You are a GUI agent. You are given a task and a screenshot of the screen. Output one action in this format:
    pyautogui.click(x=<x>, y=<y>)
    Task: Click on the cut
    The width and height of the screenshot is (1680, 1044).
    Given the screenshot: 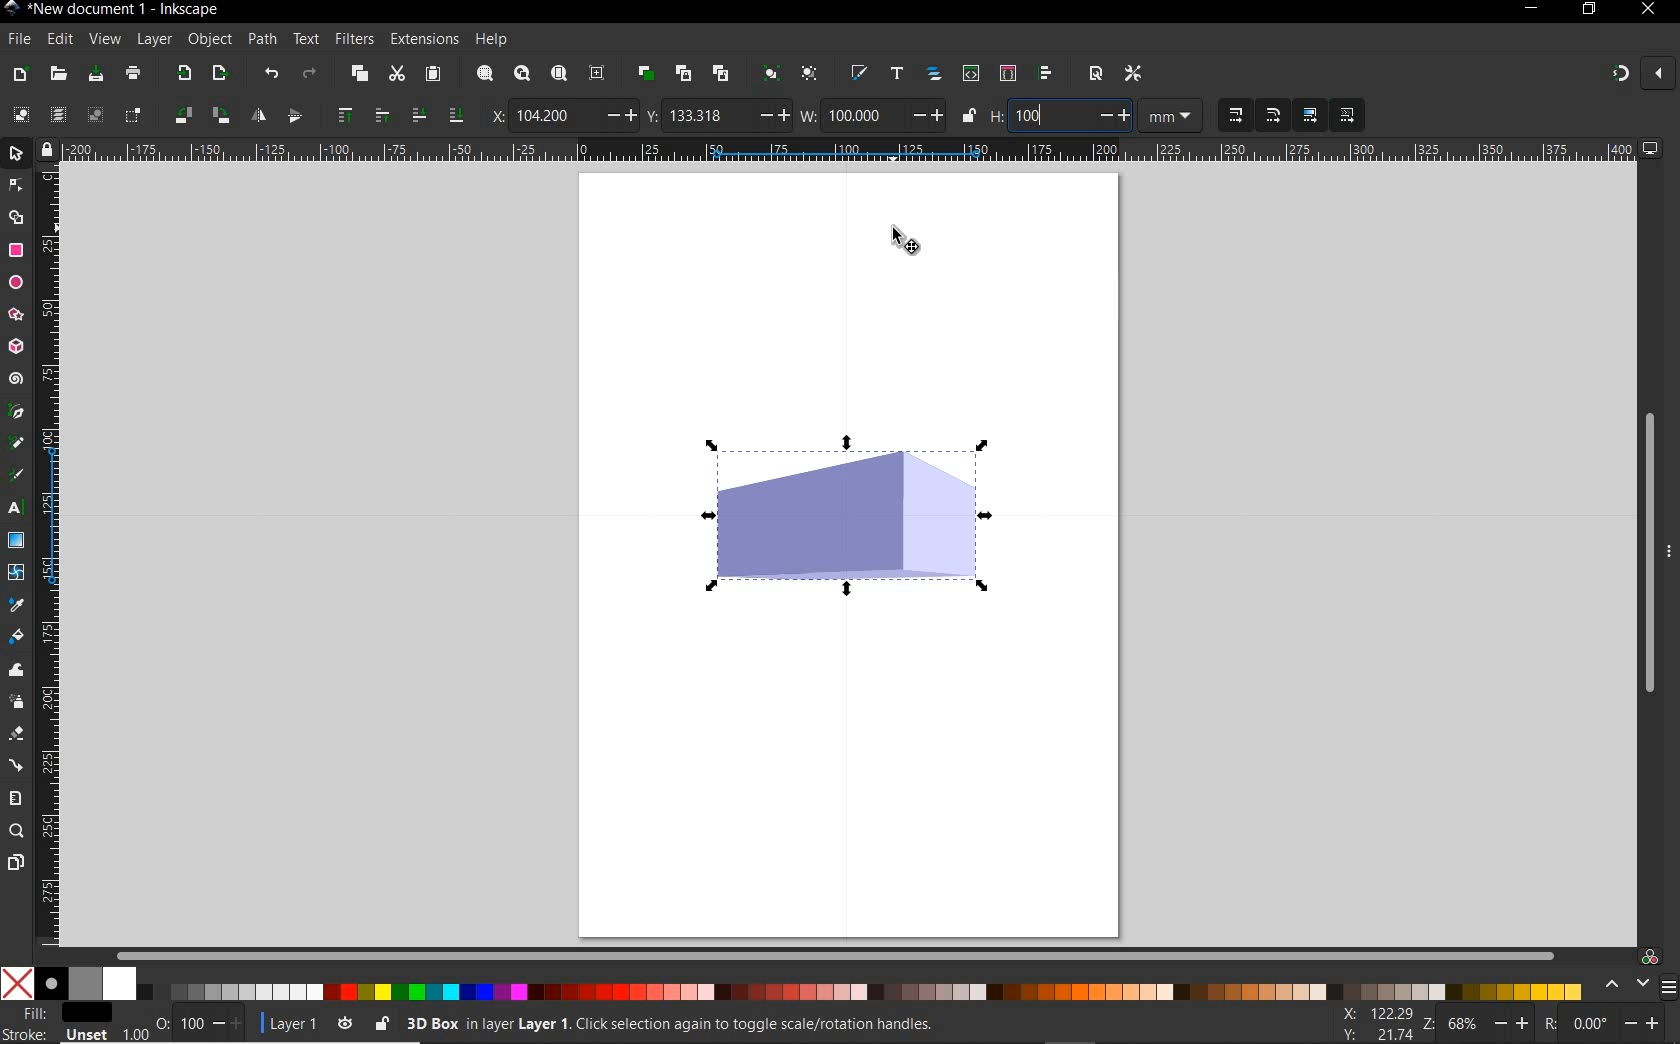 What is the action you would take?
    pyautogui.click(x=396, y=73)
    